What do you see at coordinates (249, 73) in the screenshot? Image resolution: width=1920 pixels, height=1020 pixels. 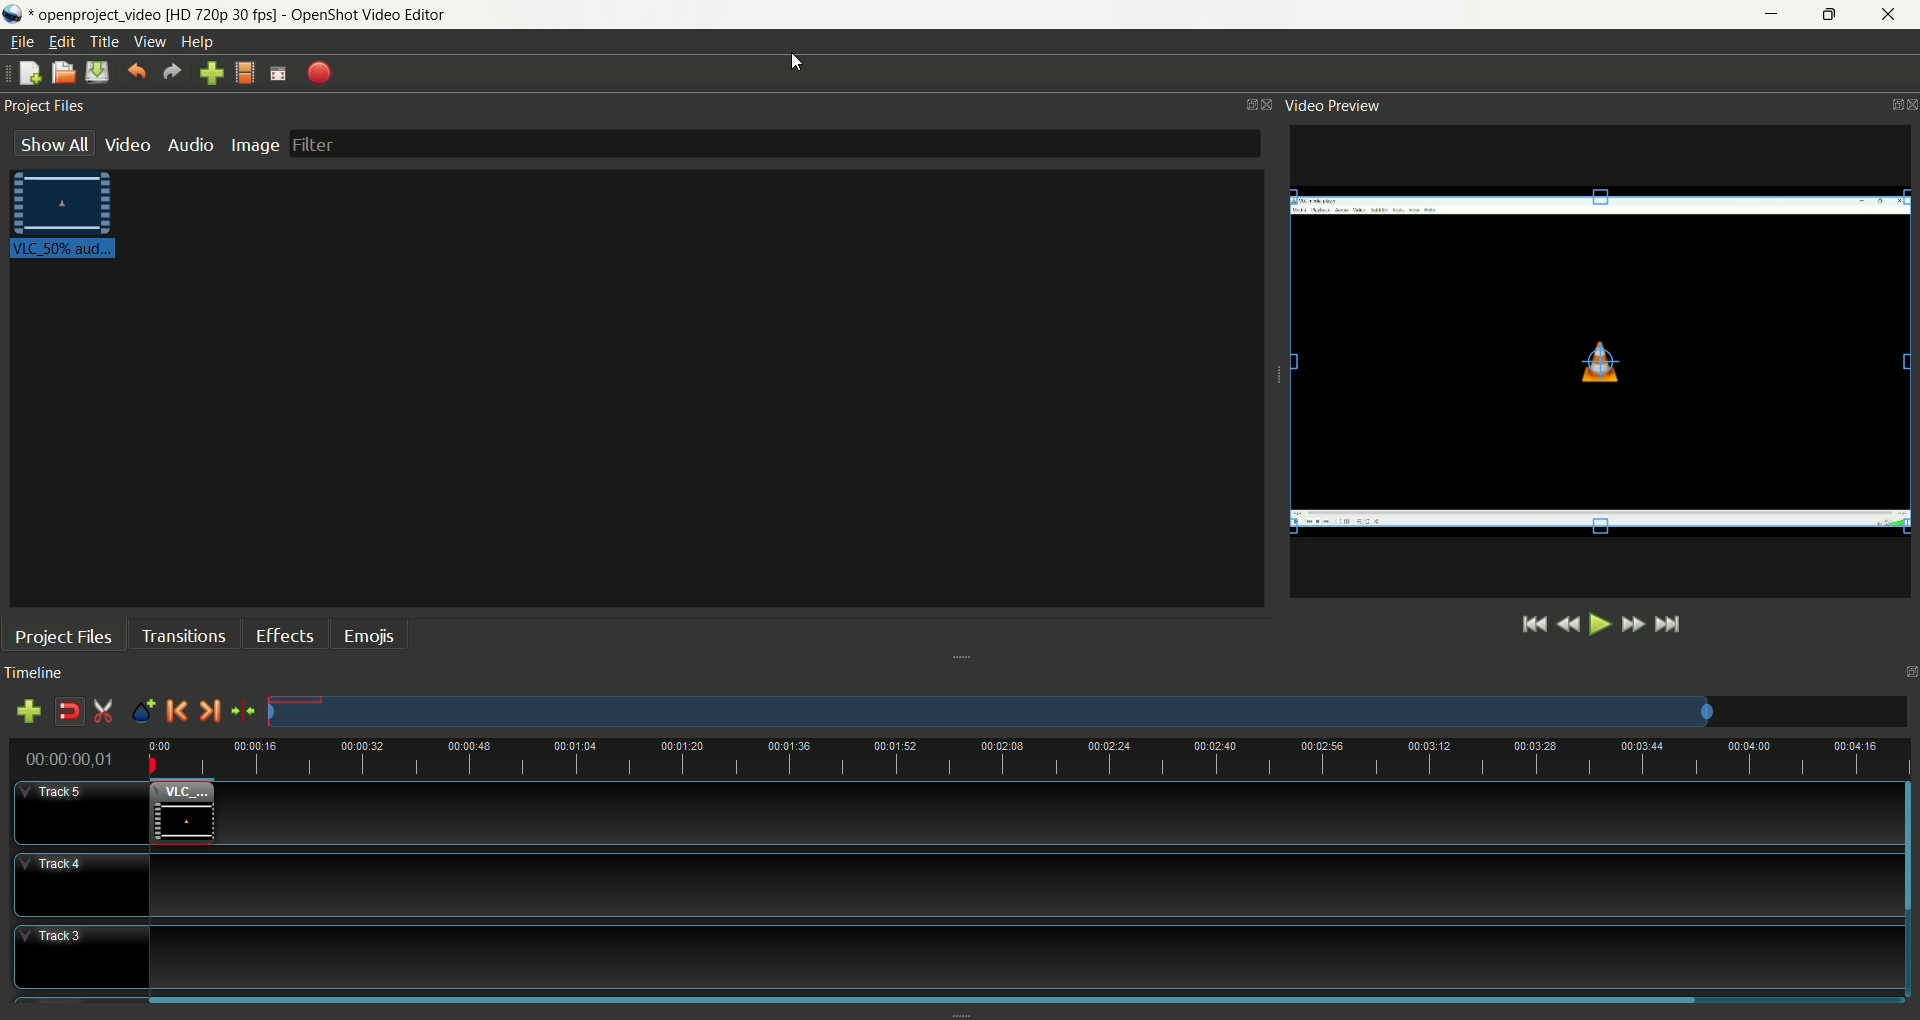 I see `choose profile` at bounding box center [249, 73].